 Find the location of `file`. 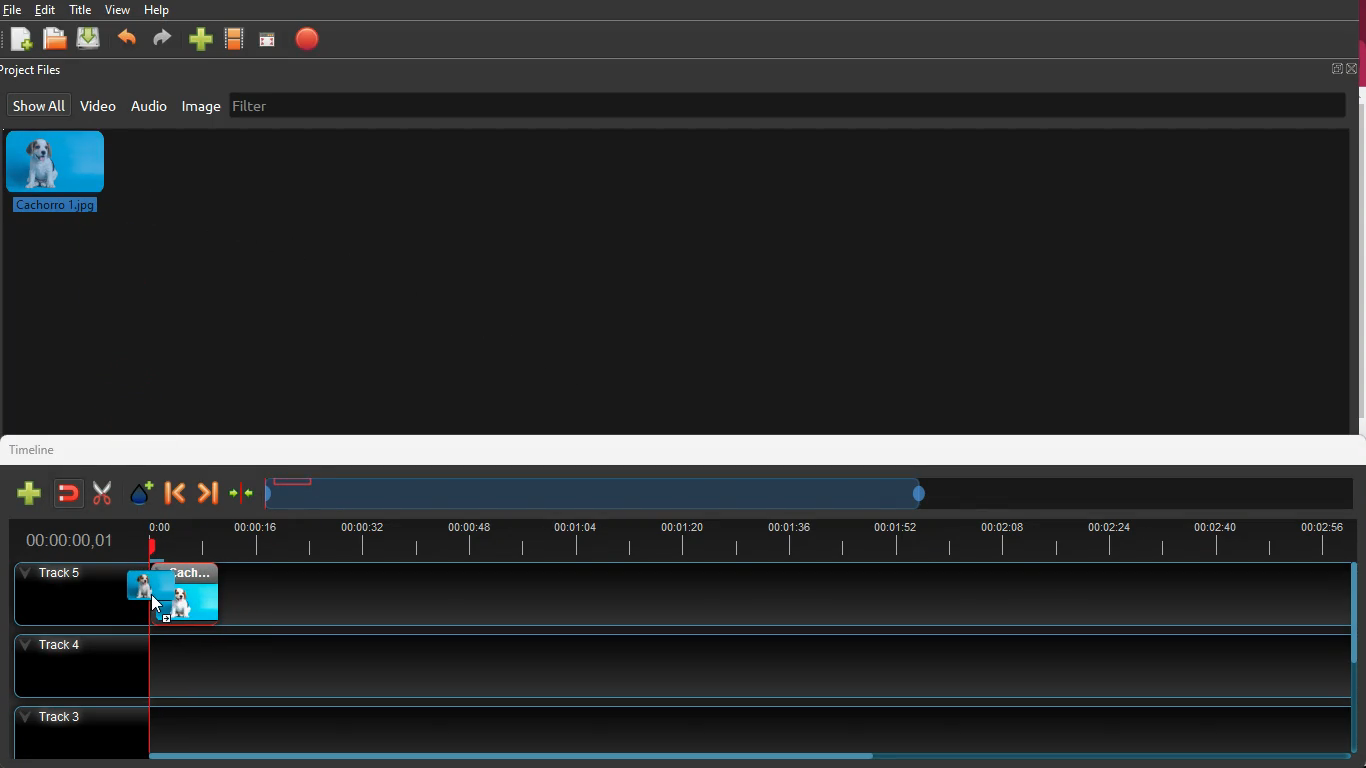

file is located at coordinates (13, 10).